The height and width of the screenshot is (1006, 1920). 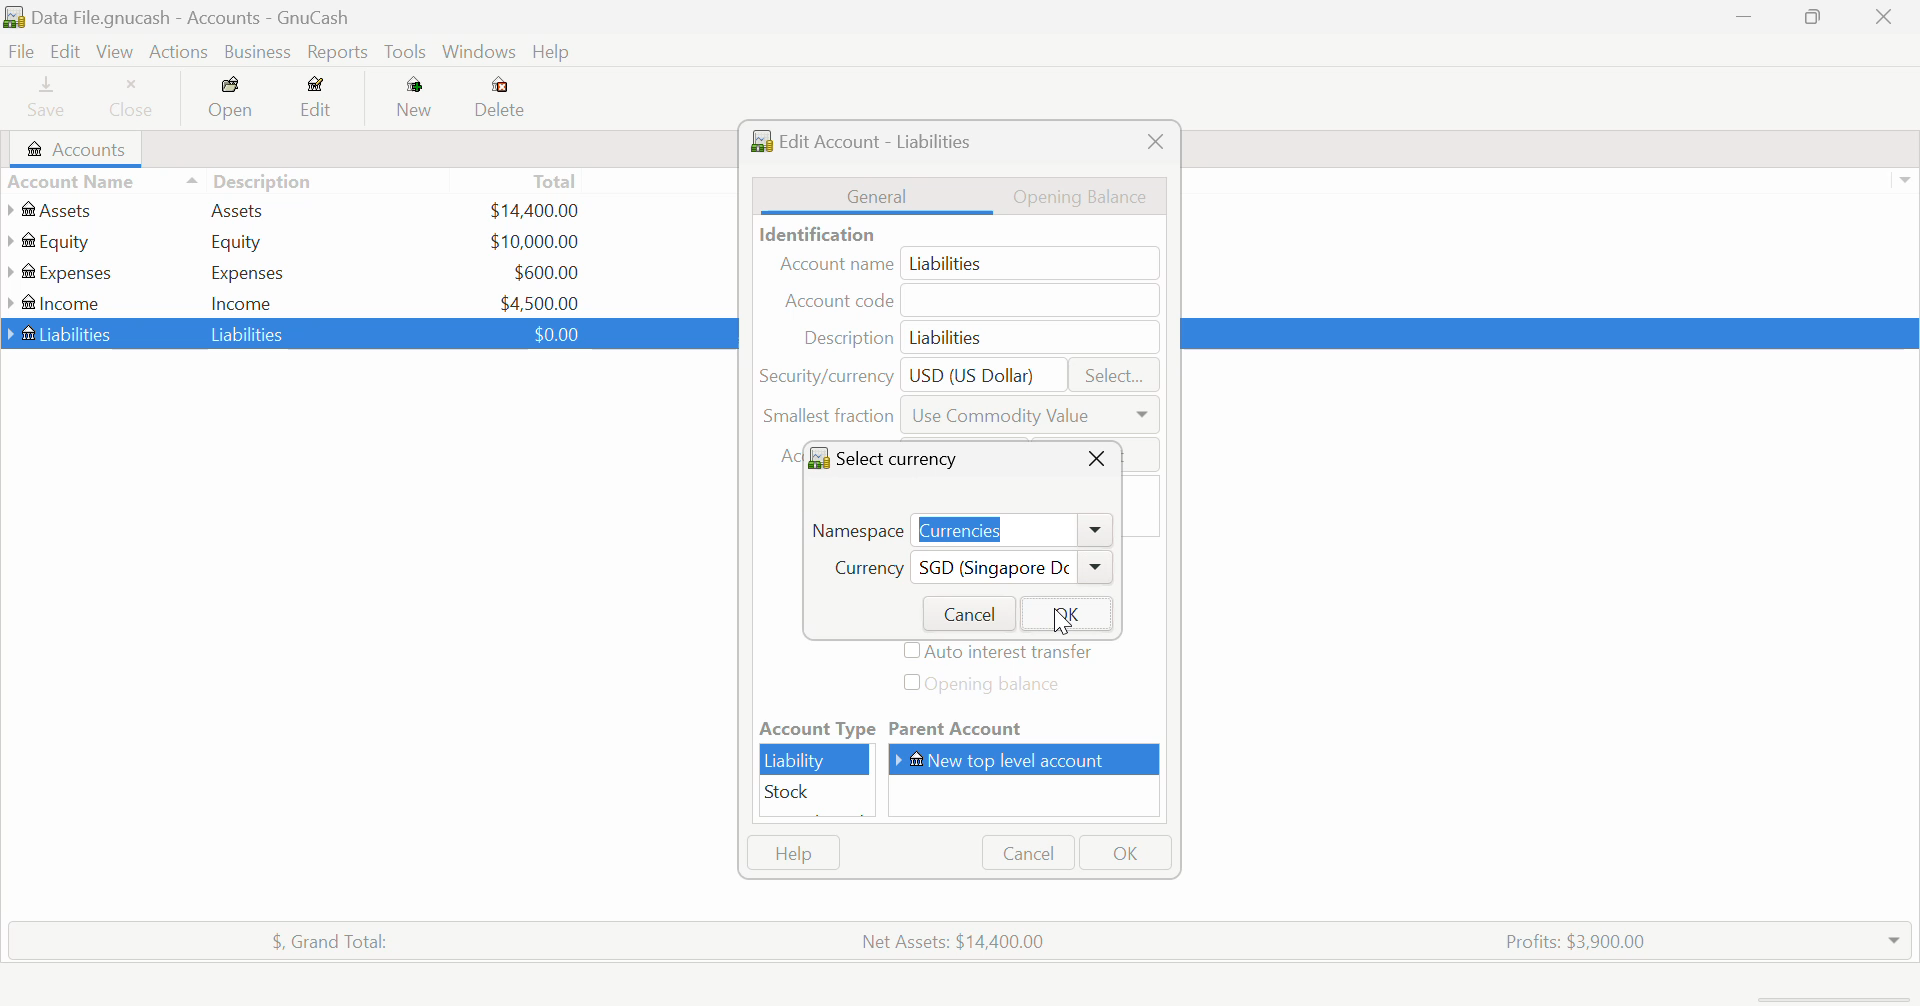 I want to click on OK, so click(x=1064, y=613).